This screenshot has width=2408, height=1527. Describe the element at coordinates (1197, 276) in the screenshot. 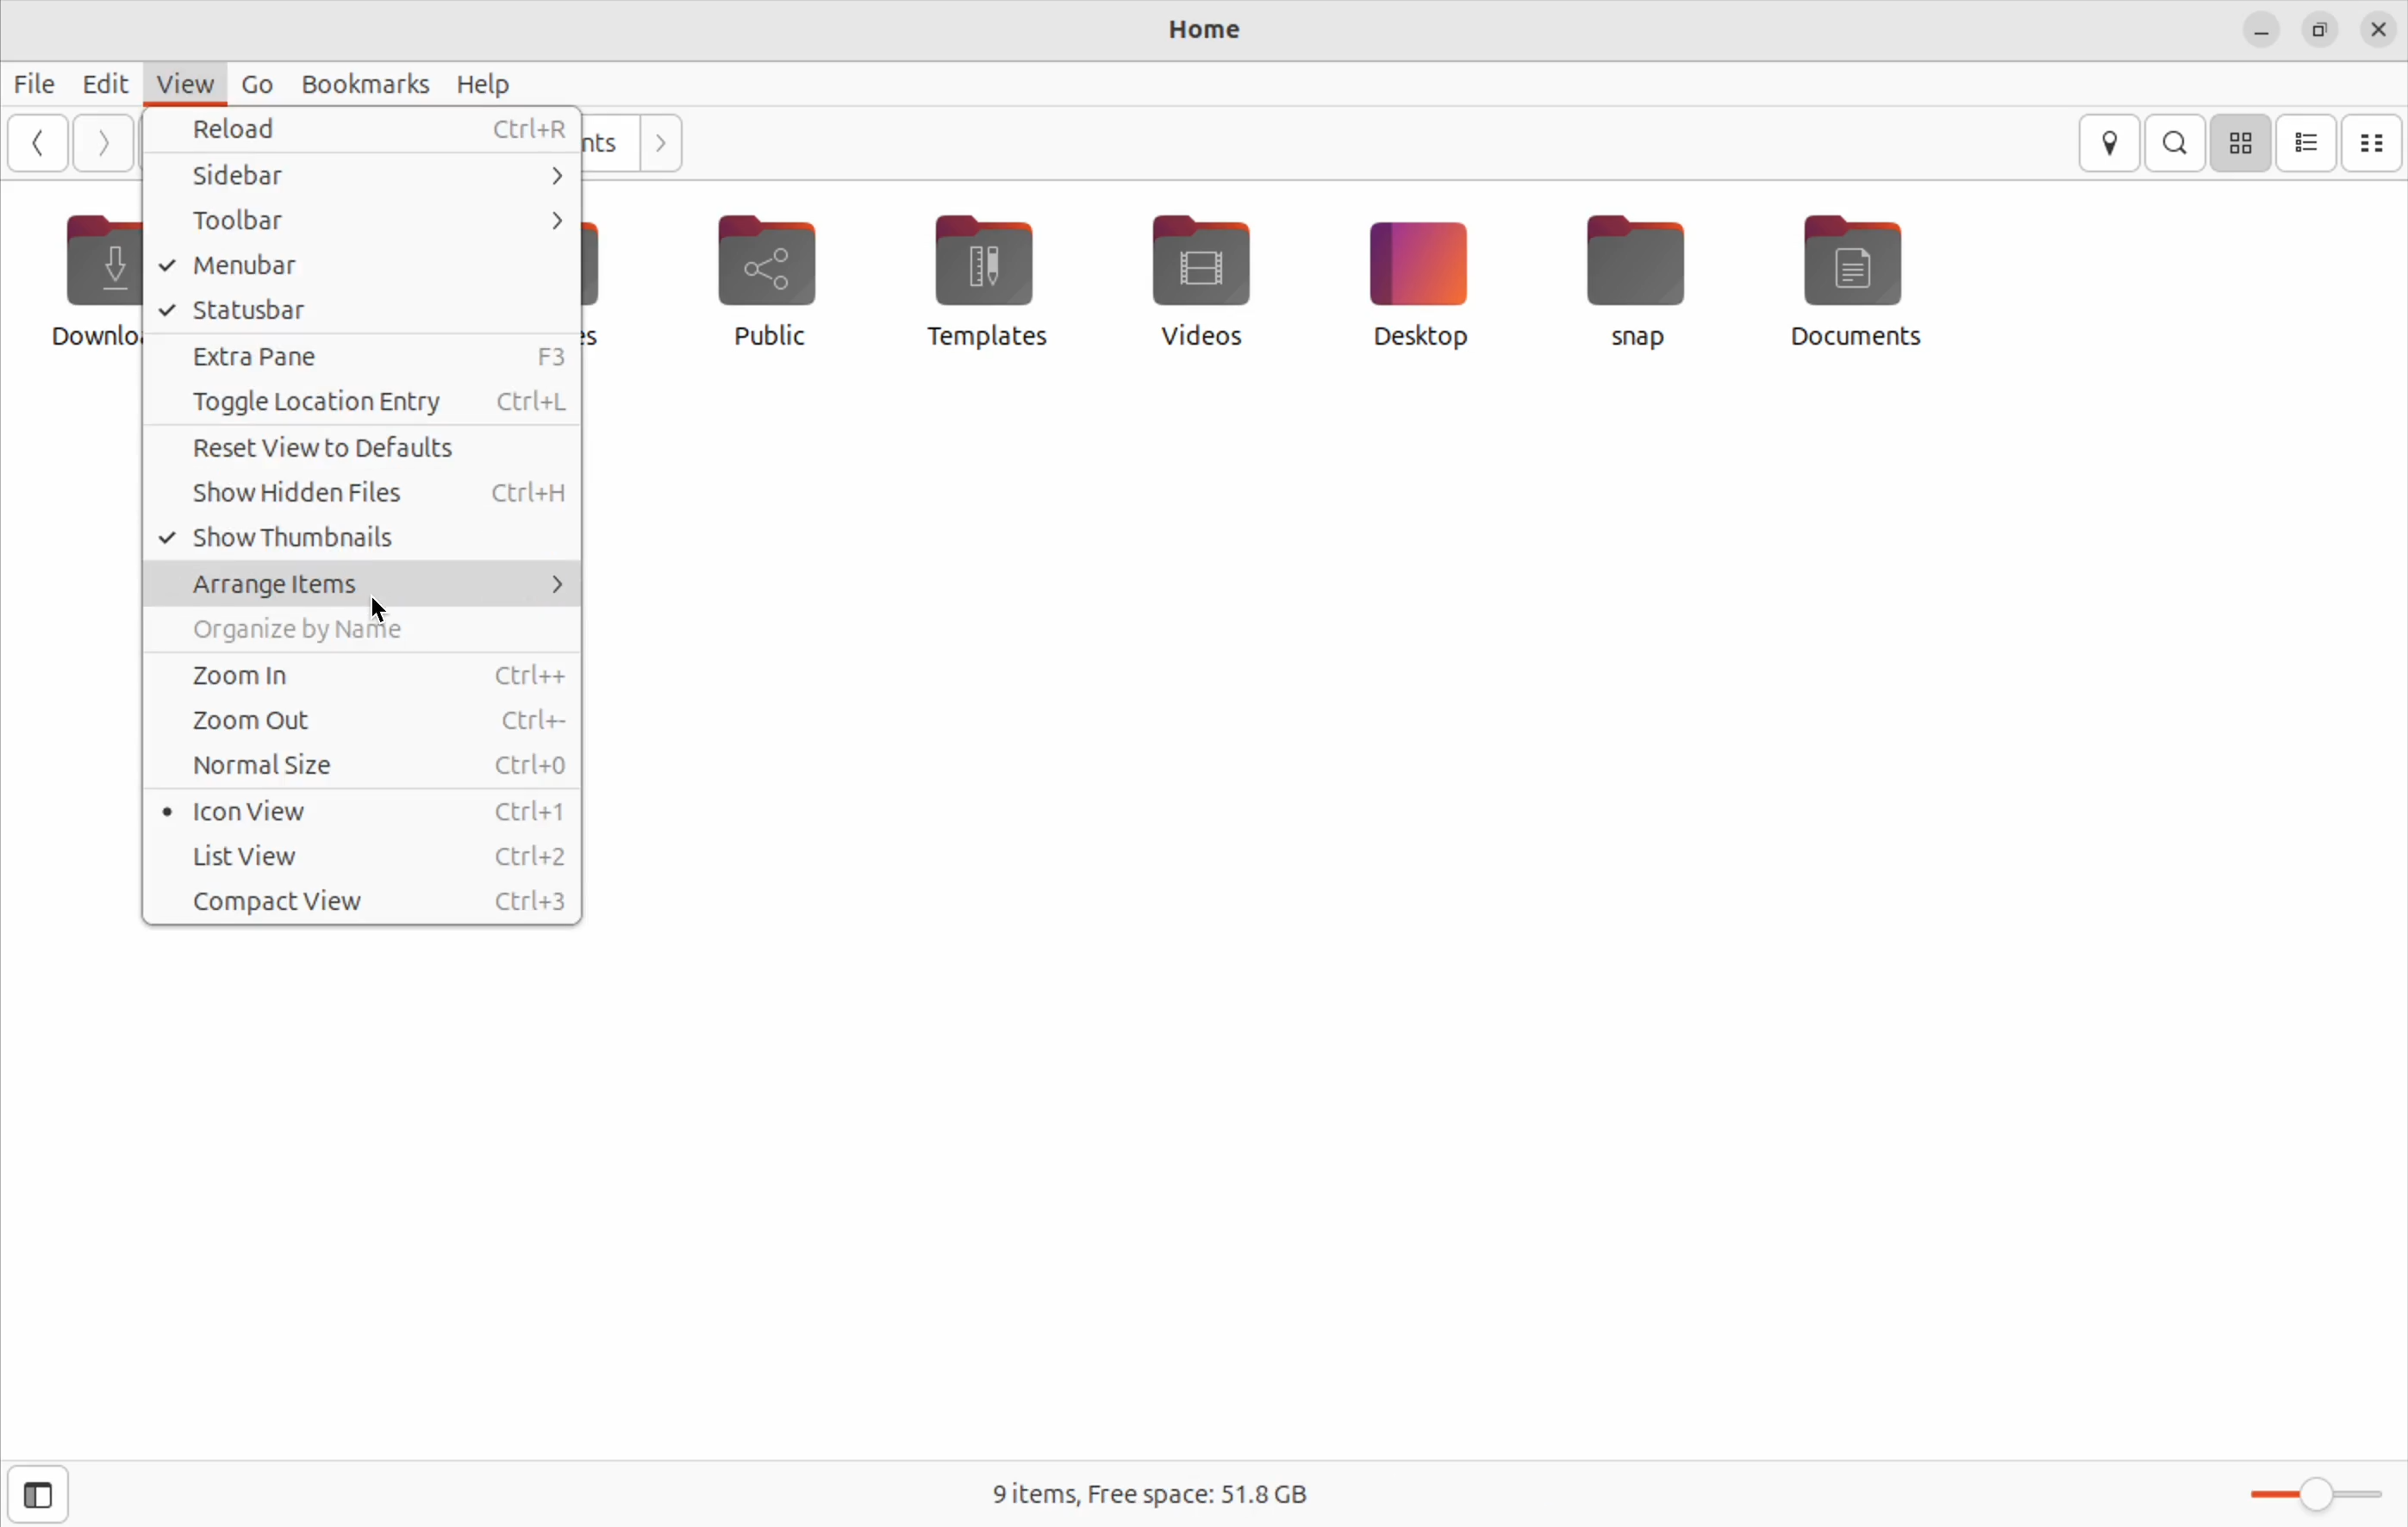

I see `Videos` at that location.